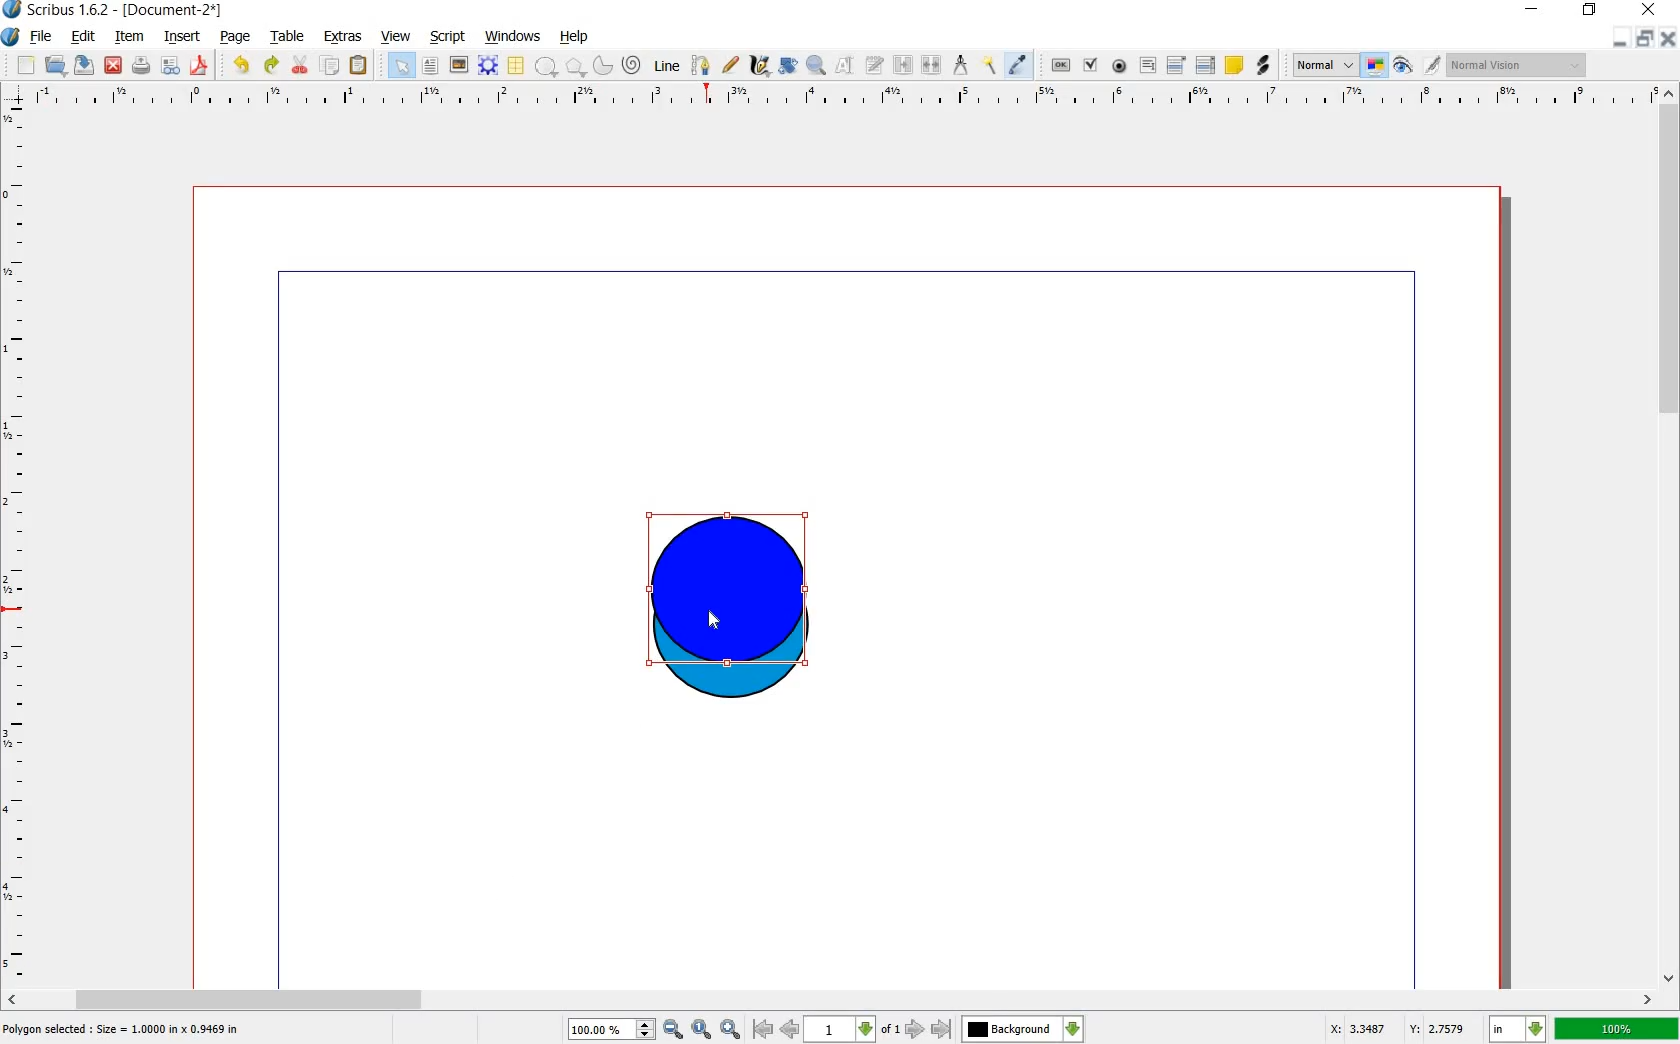  What do you see at coordinates (86, 38) in the screenshot?
I see `edit` at bounding box center [86, 38].